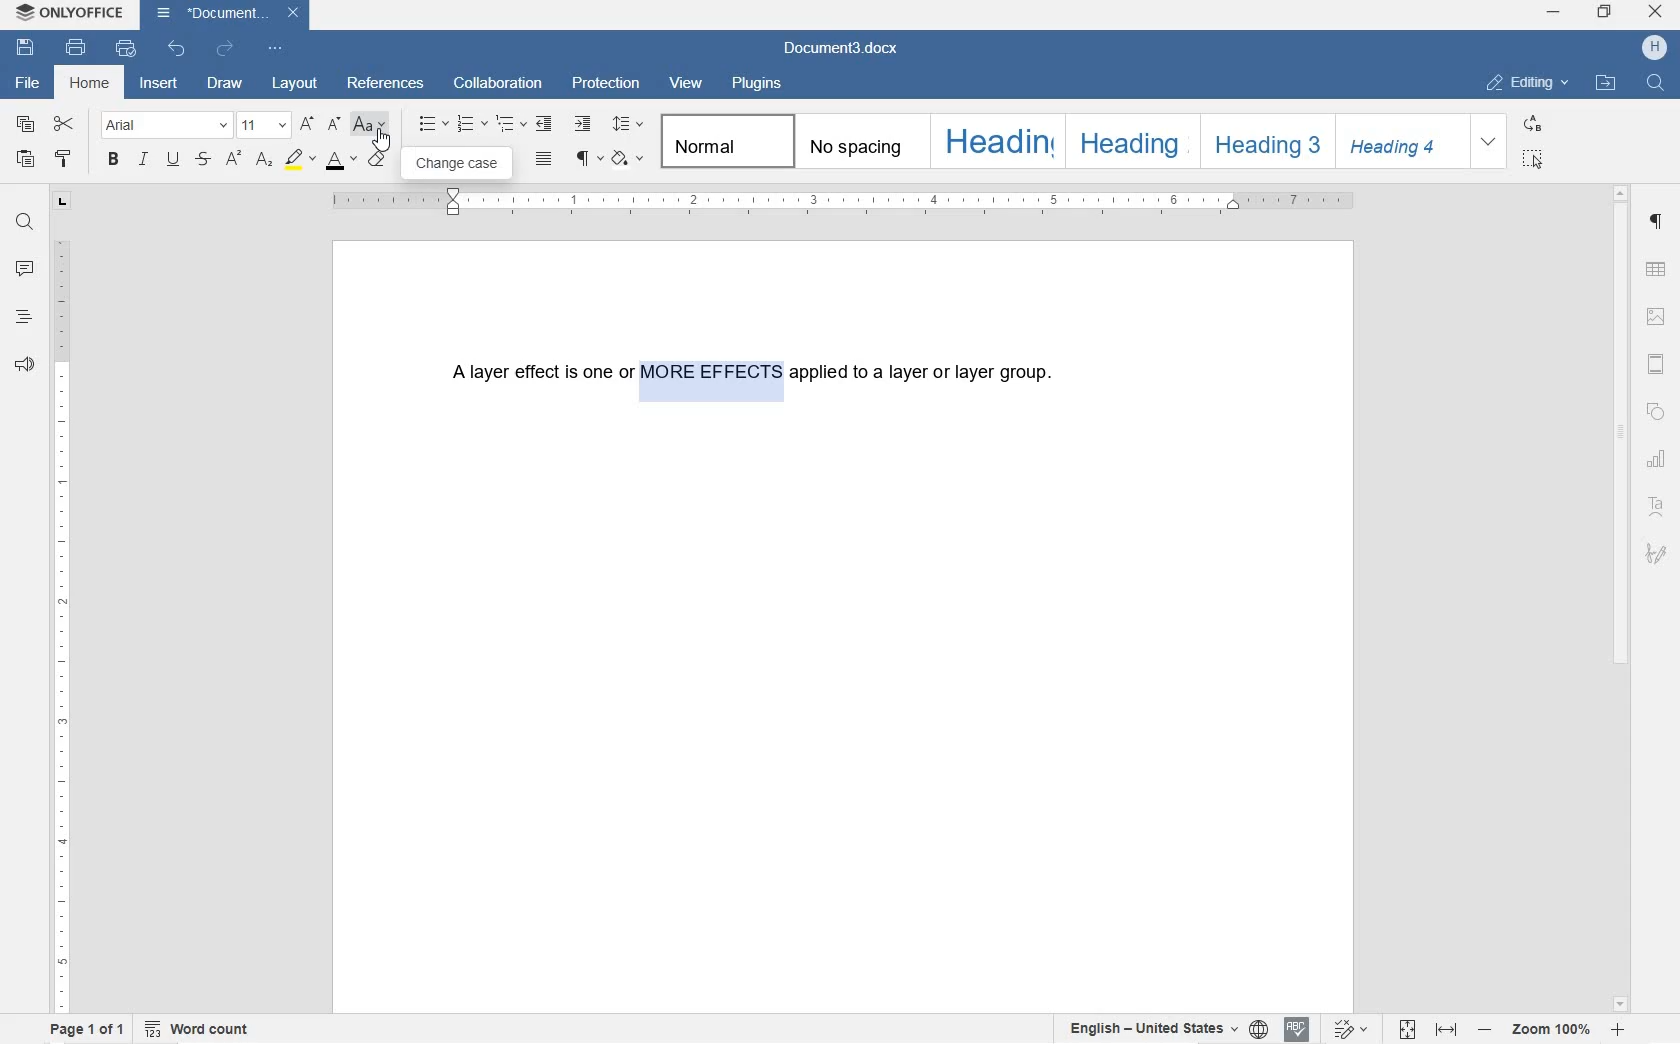 The image size is (1680, 1044). Describe the element at coordinates (709, 377) in the screenshot. I see `TEXT HIGHLIGHTED` at that location.